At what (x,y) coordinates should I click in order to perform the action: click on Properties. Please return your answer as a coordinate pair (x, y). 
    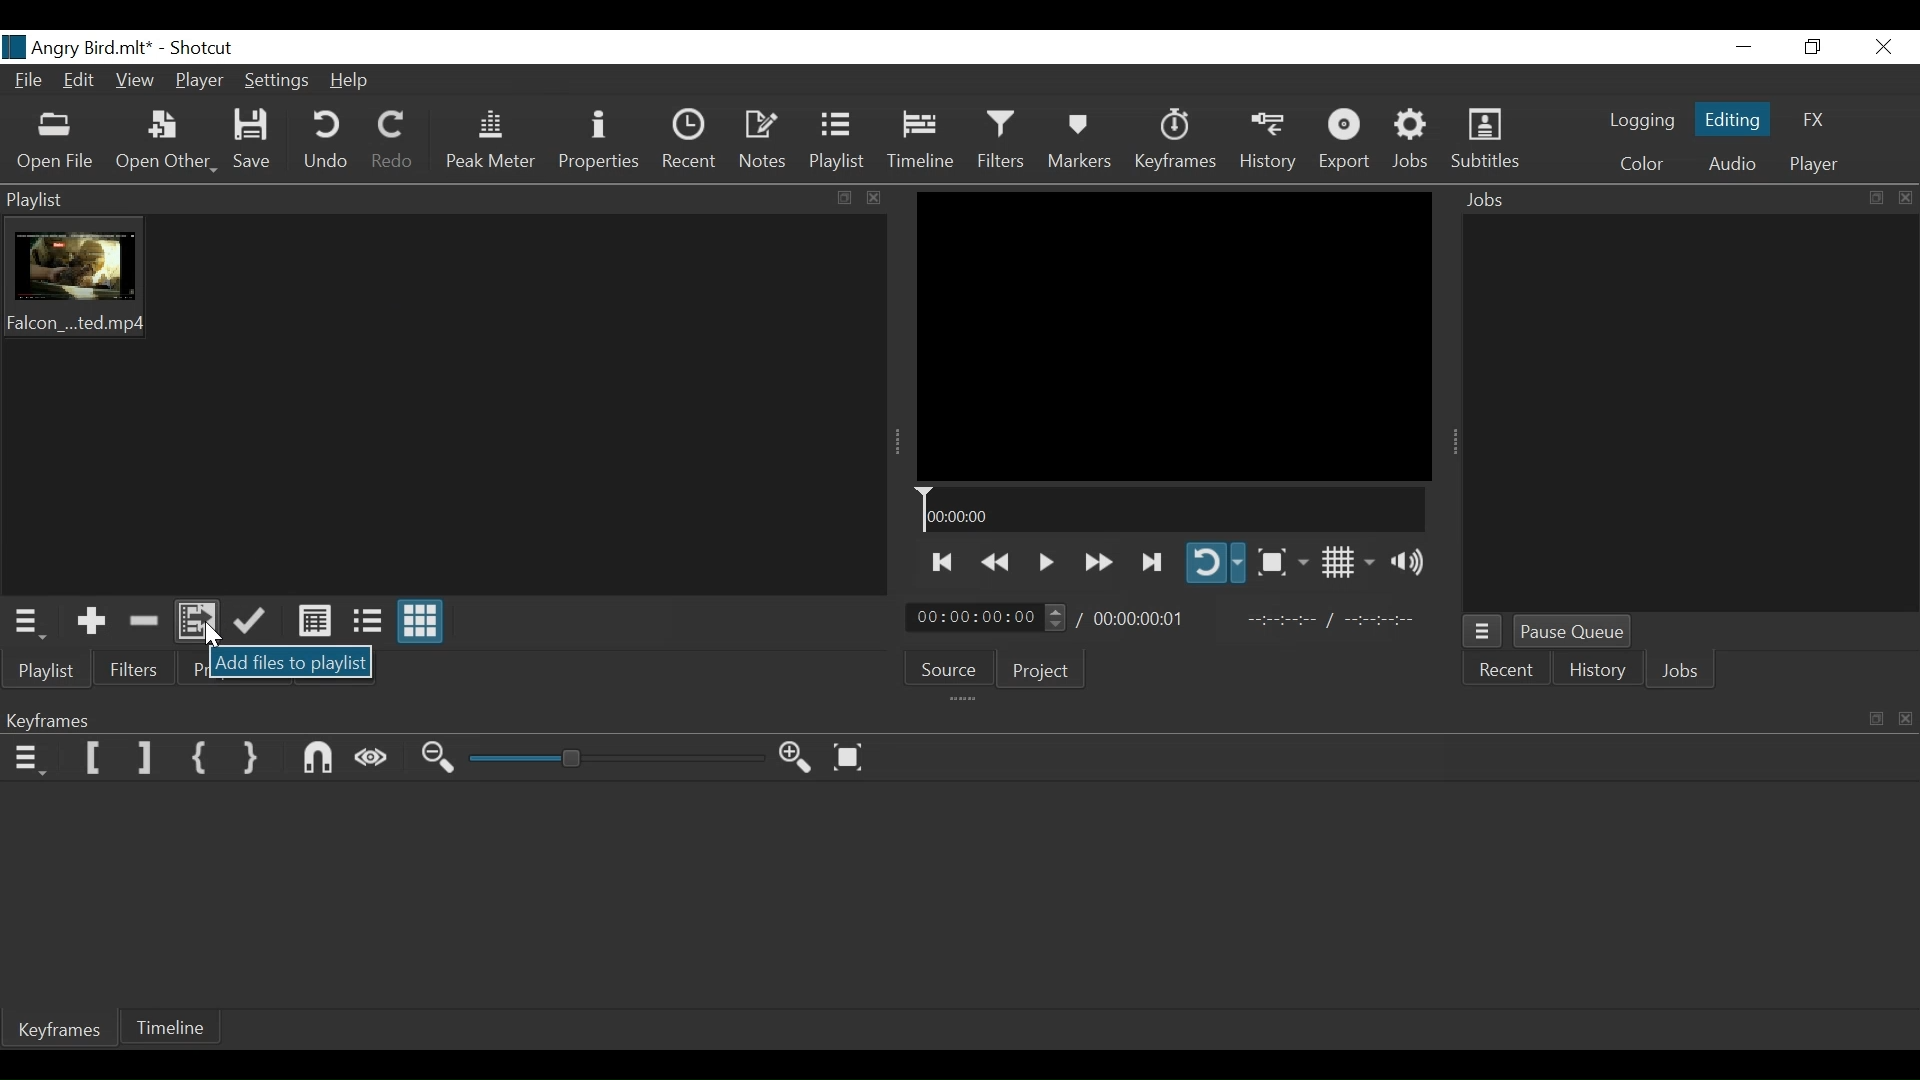
    Looking at the image, I should click on (233, 669).